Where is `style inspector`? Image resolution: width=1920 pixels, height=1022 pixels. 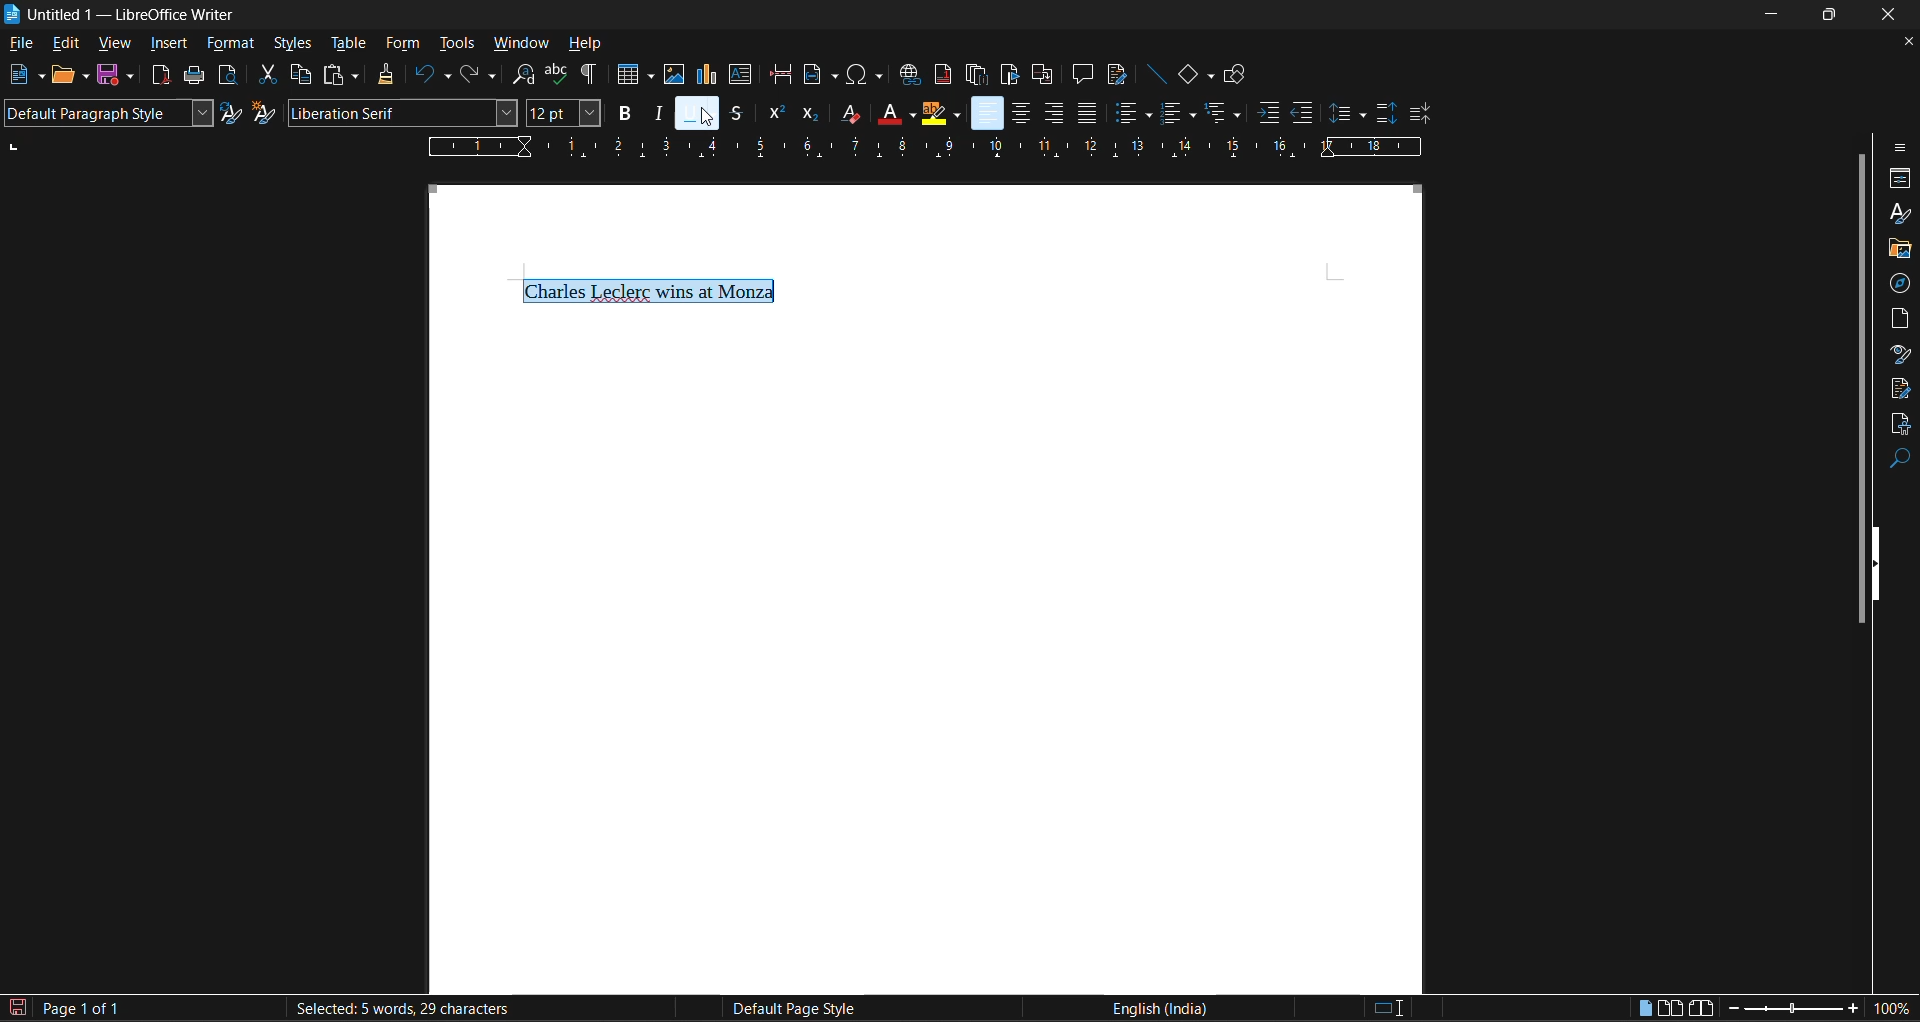
style inspector is located at coordinates (1900, 353).